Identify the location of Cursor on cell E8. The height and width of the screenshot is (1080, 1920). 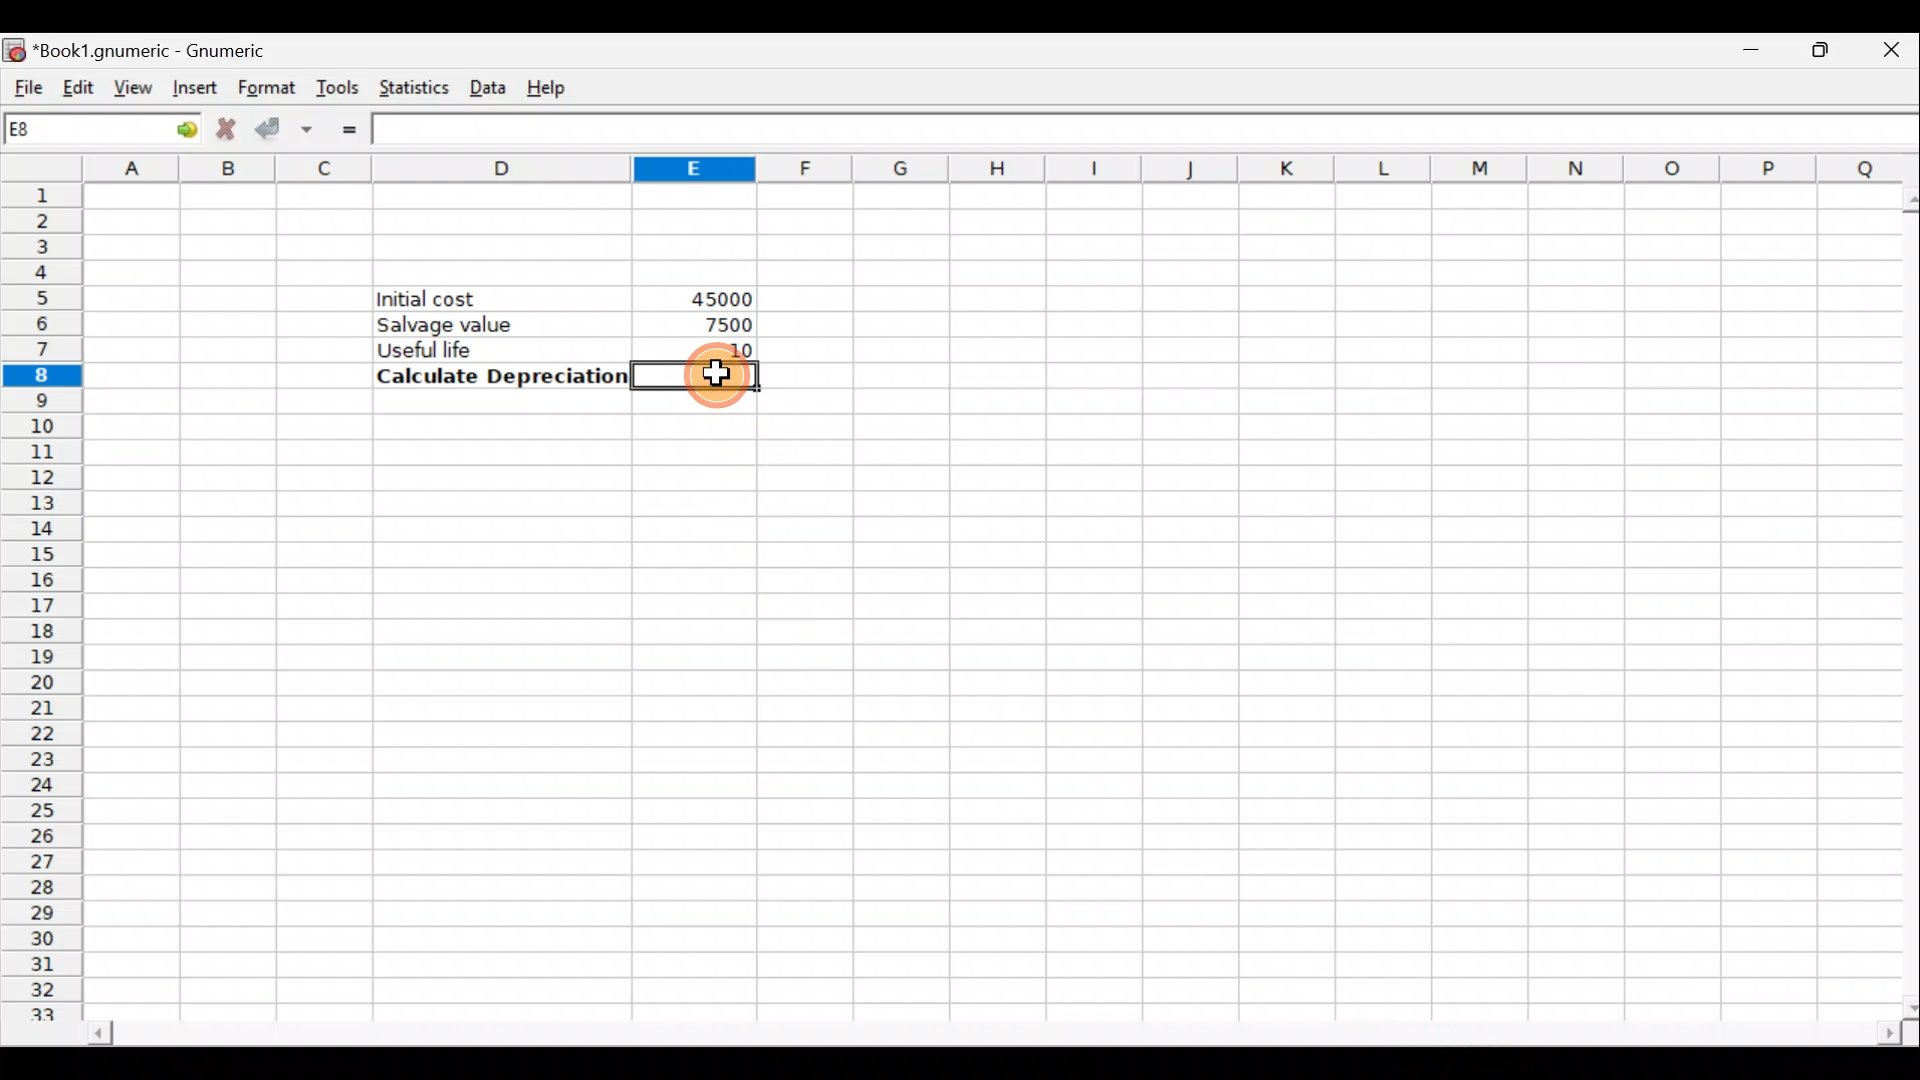
(716, 379).